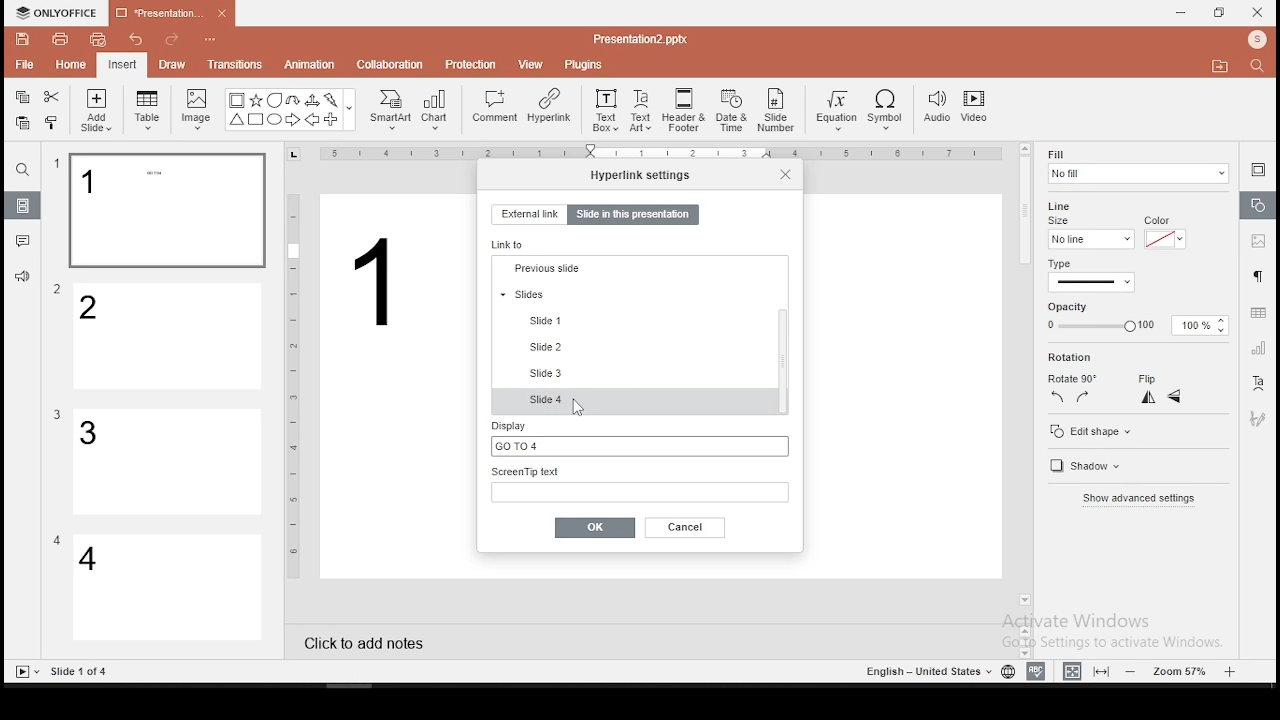 The image size is (1280, 720). What do you see at coordinates (1011, 93) in the screenshot?
I see `` at bounding box center [1011, 93].